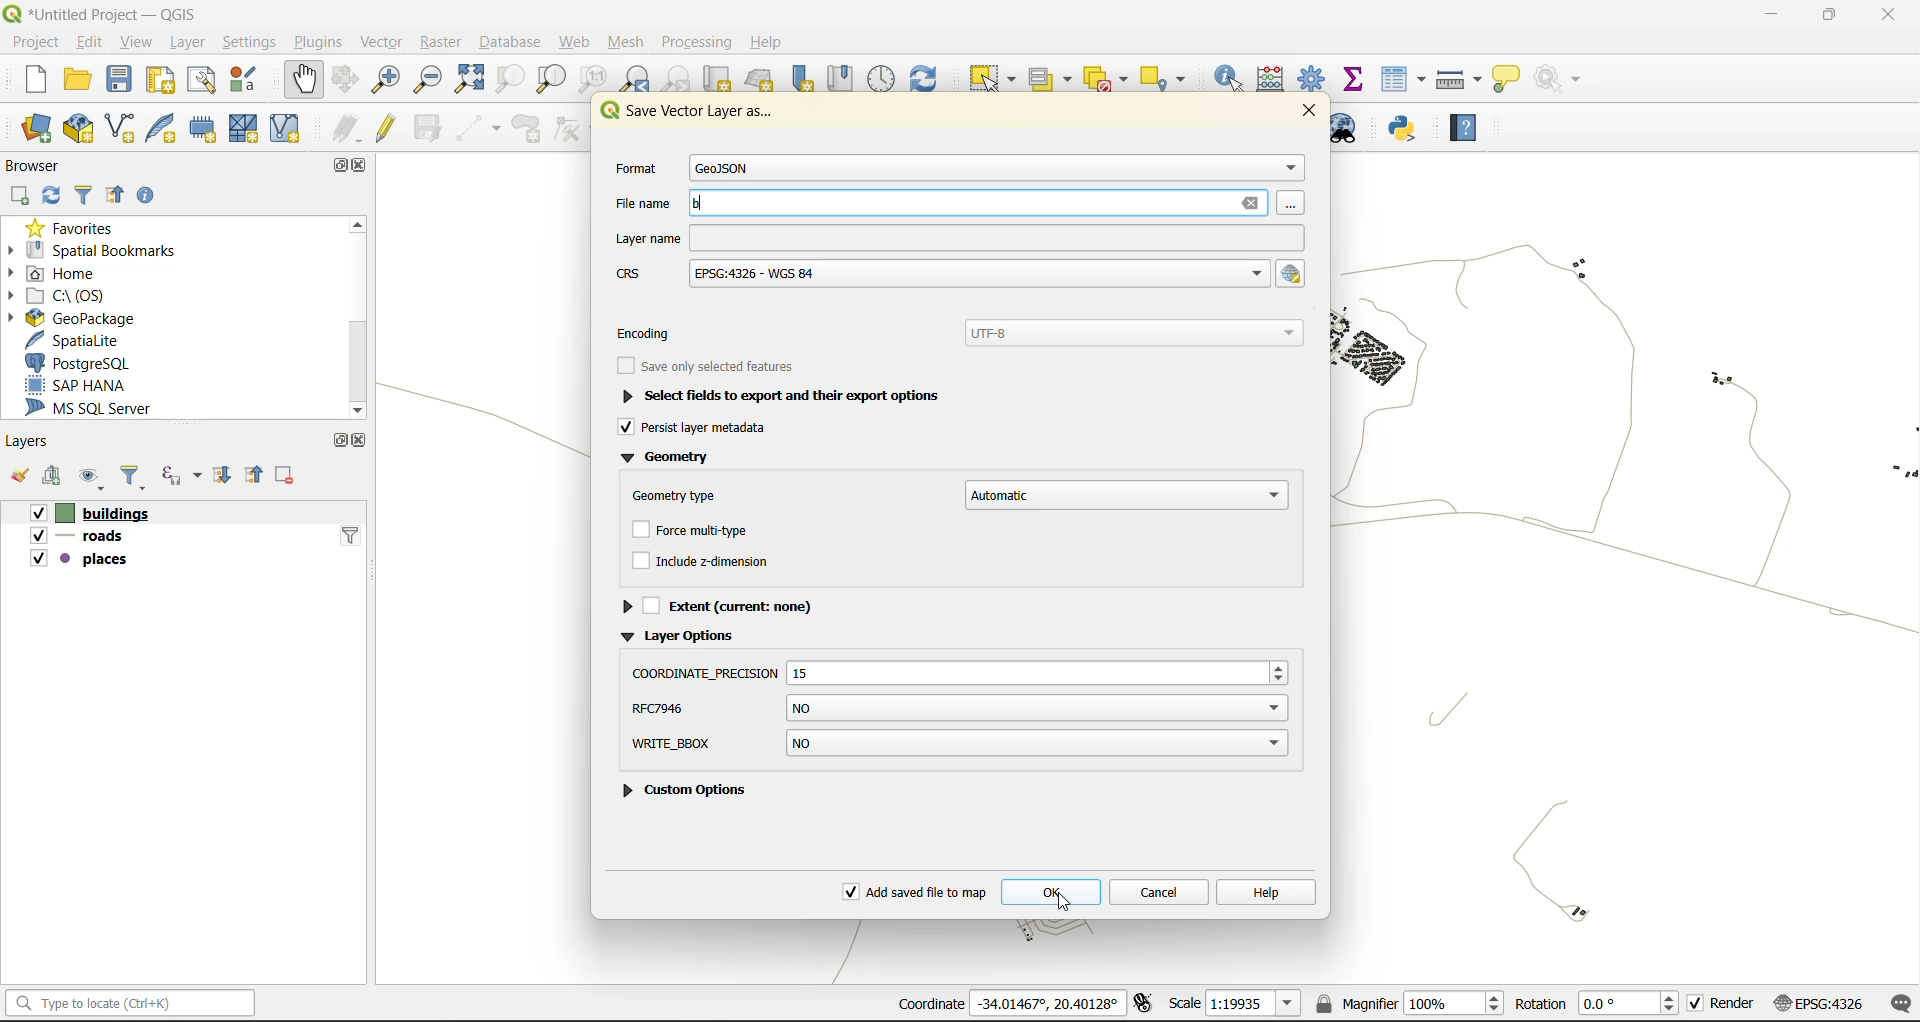 The height and width of the screenshot is (1022, 1920). I want to click on spatialite, so click(82, 342).